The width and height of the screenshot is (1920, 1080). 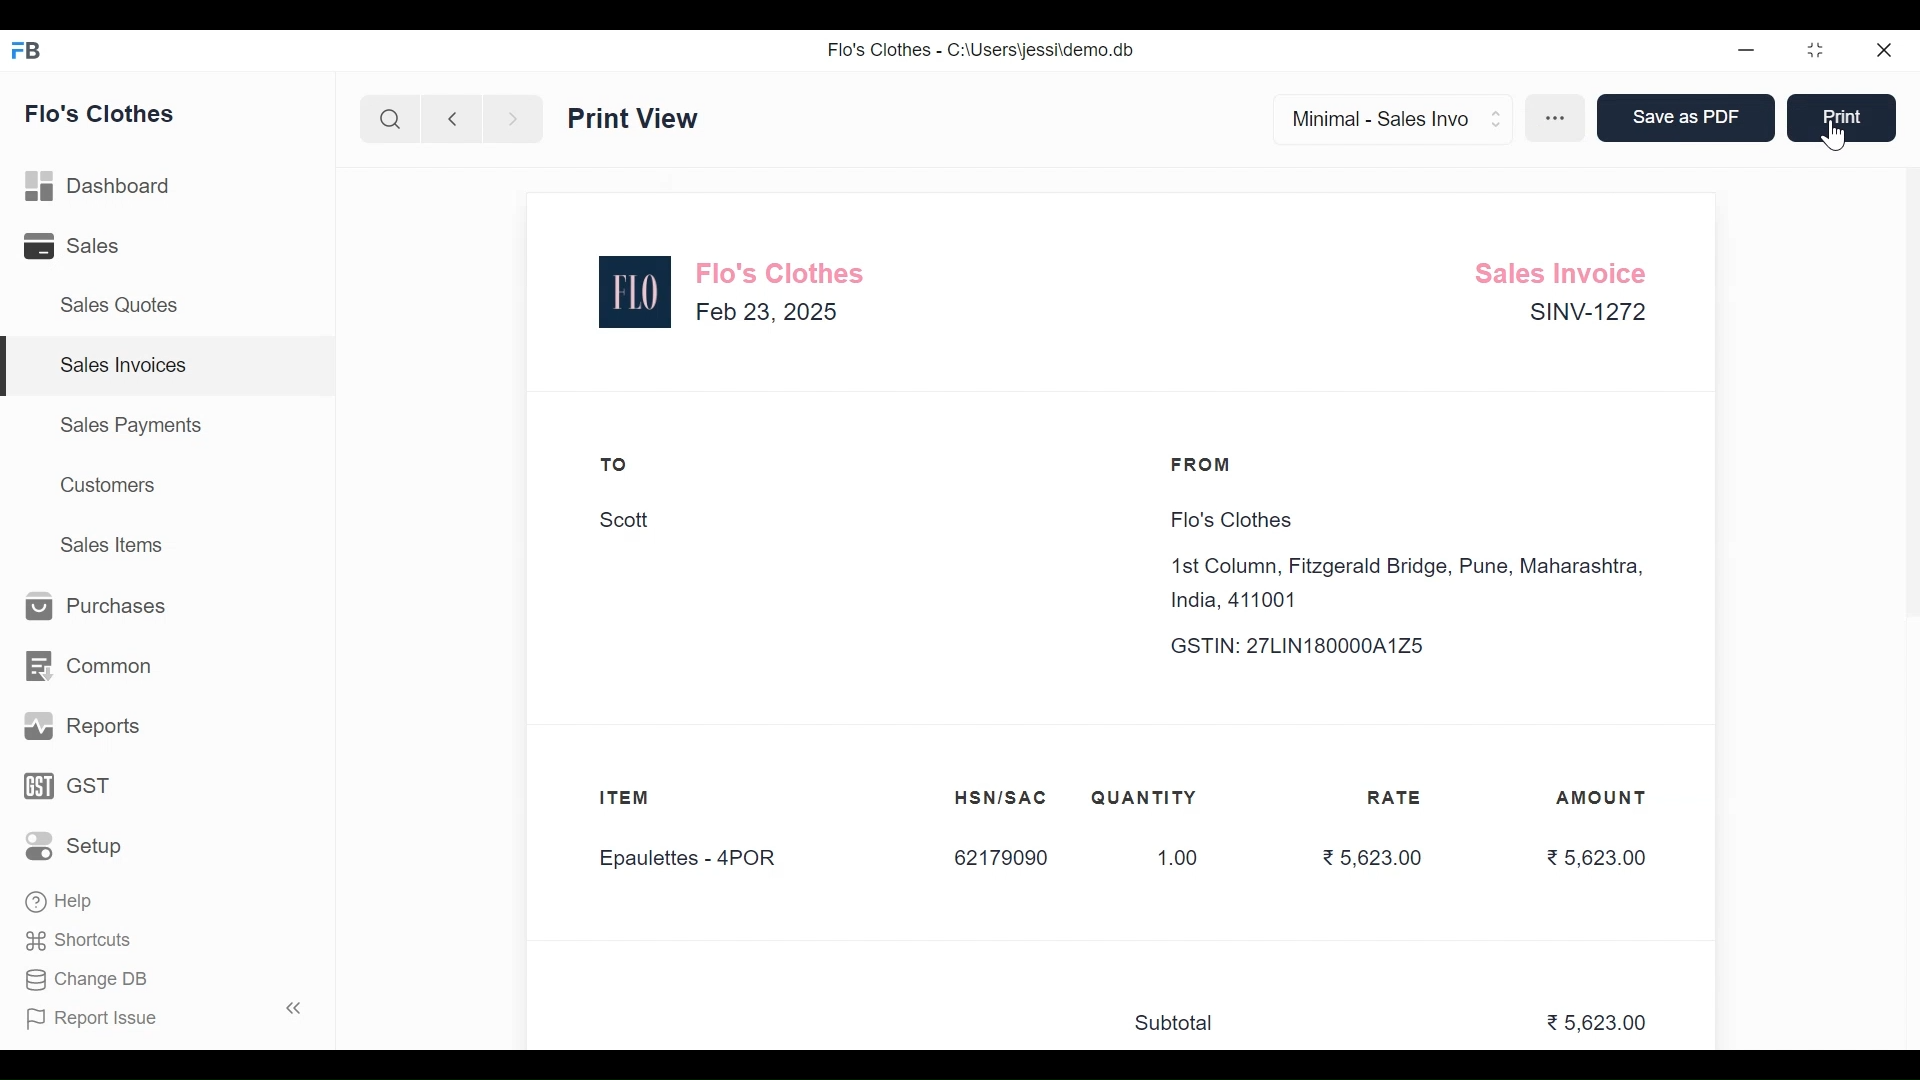 What do you see at coordinates (1603, 799) in the screenshot?
I see `AMOUNT` at bounding box center [1603, 799].